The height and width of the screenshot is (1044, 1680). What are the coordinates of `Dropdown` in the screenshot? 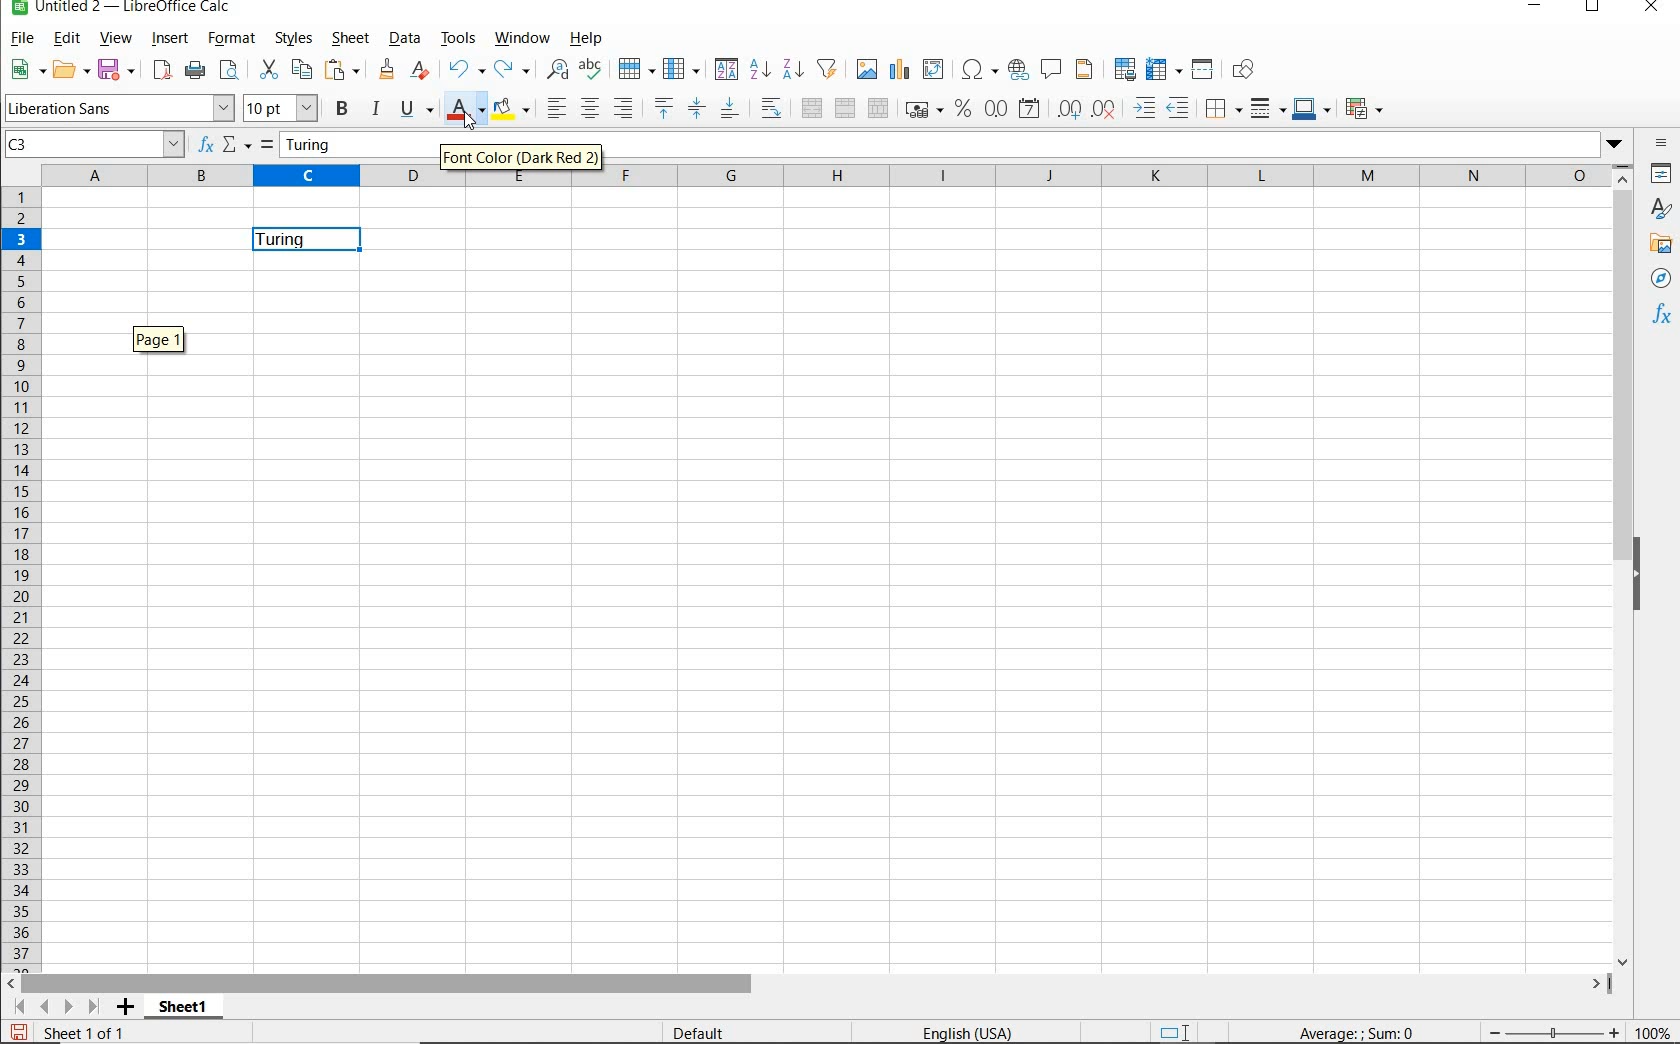 It's located at (1614, 145).